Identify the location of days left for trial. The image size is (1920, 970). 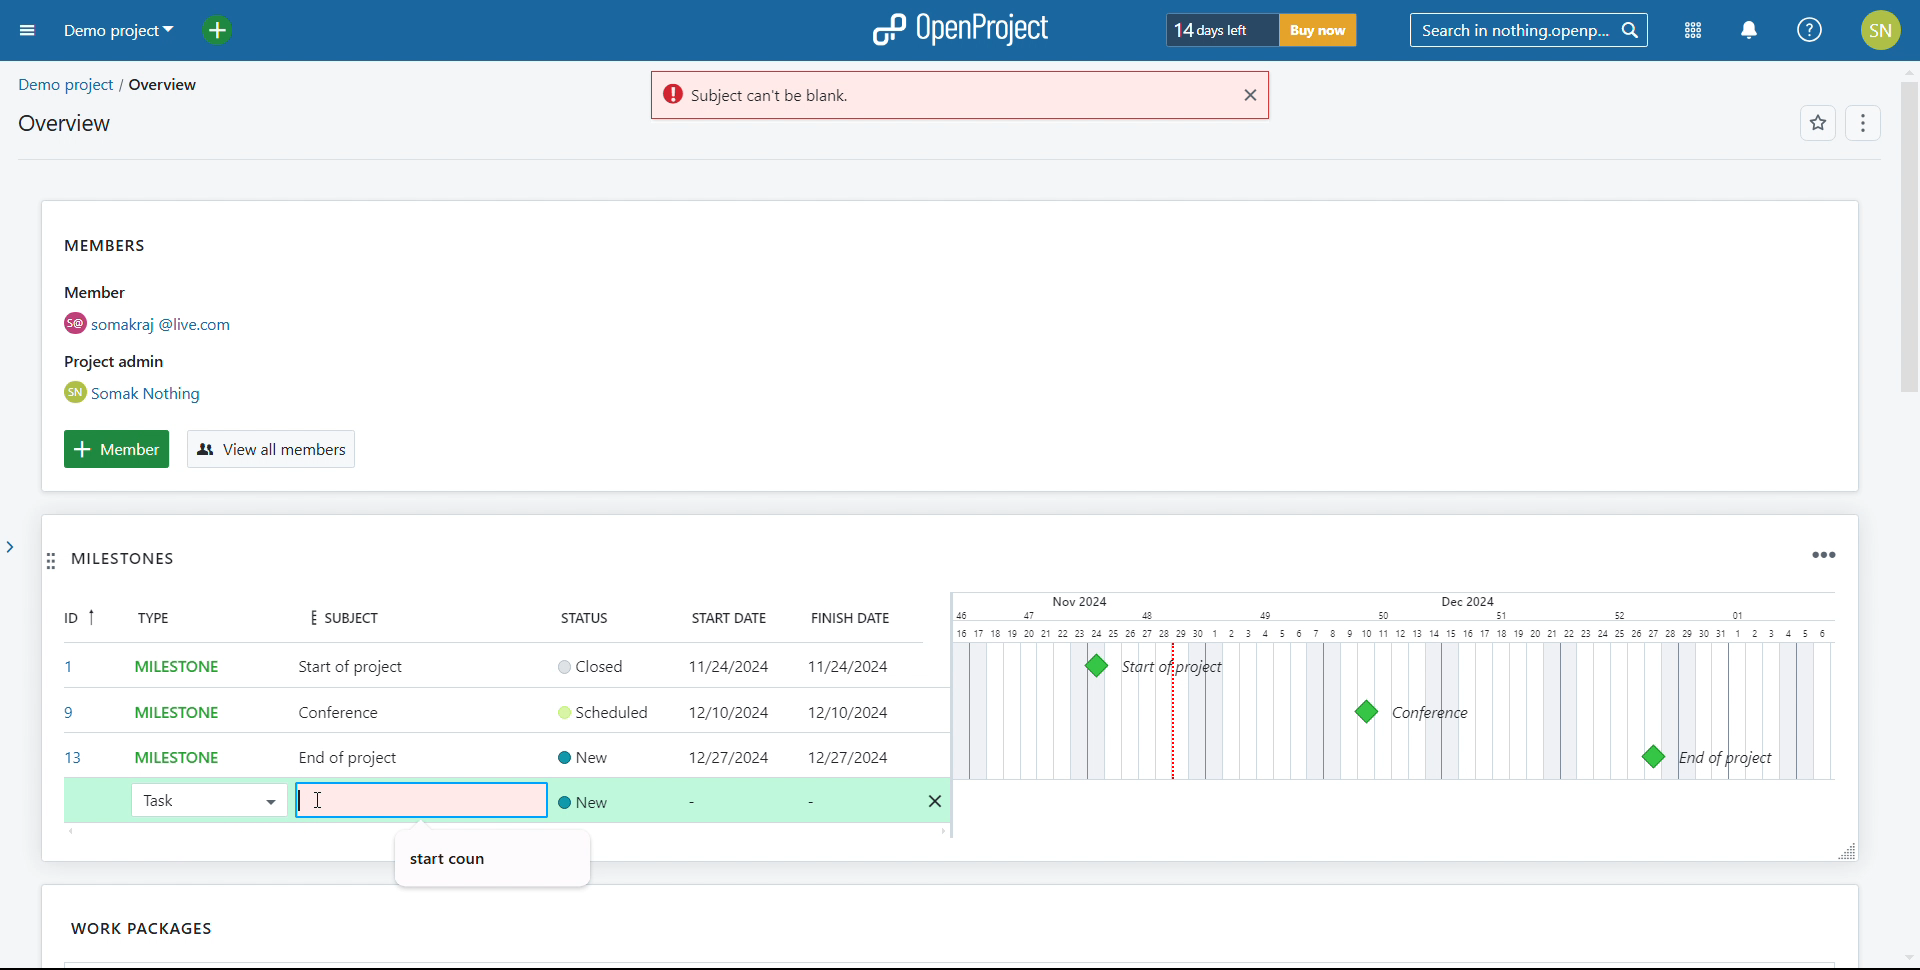
(1218, 31).